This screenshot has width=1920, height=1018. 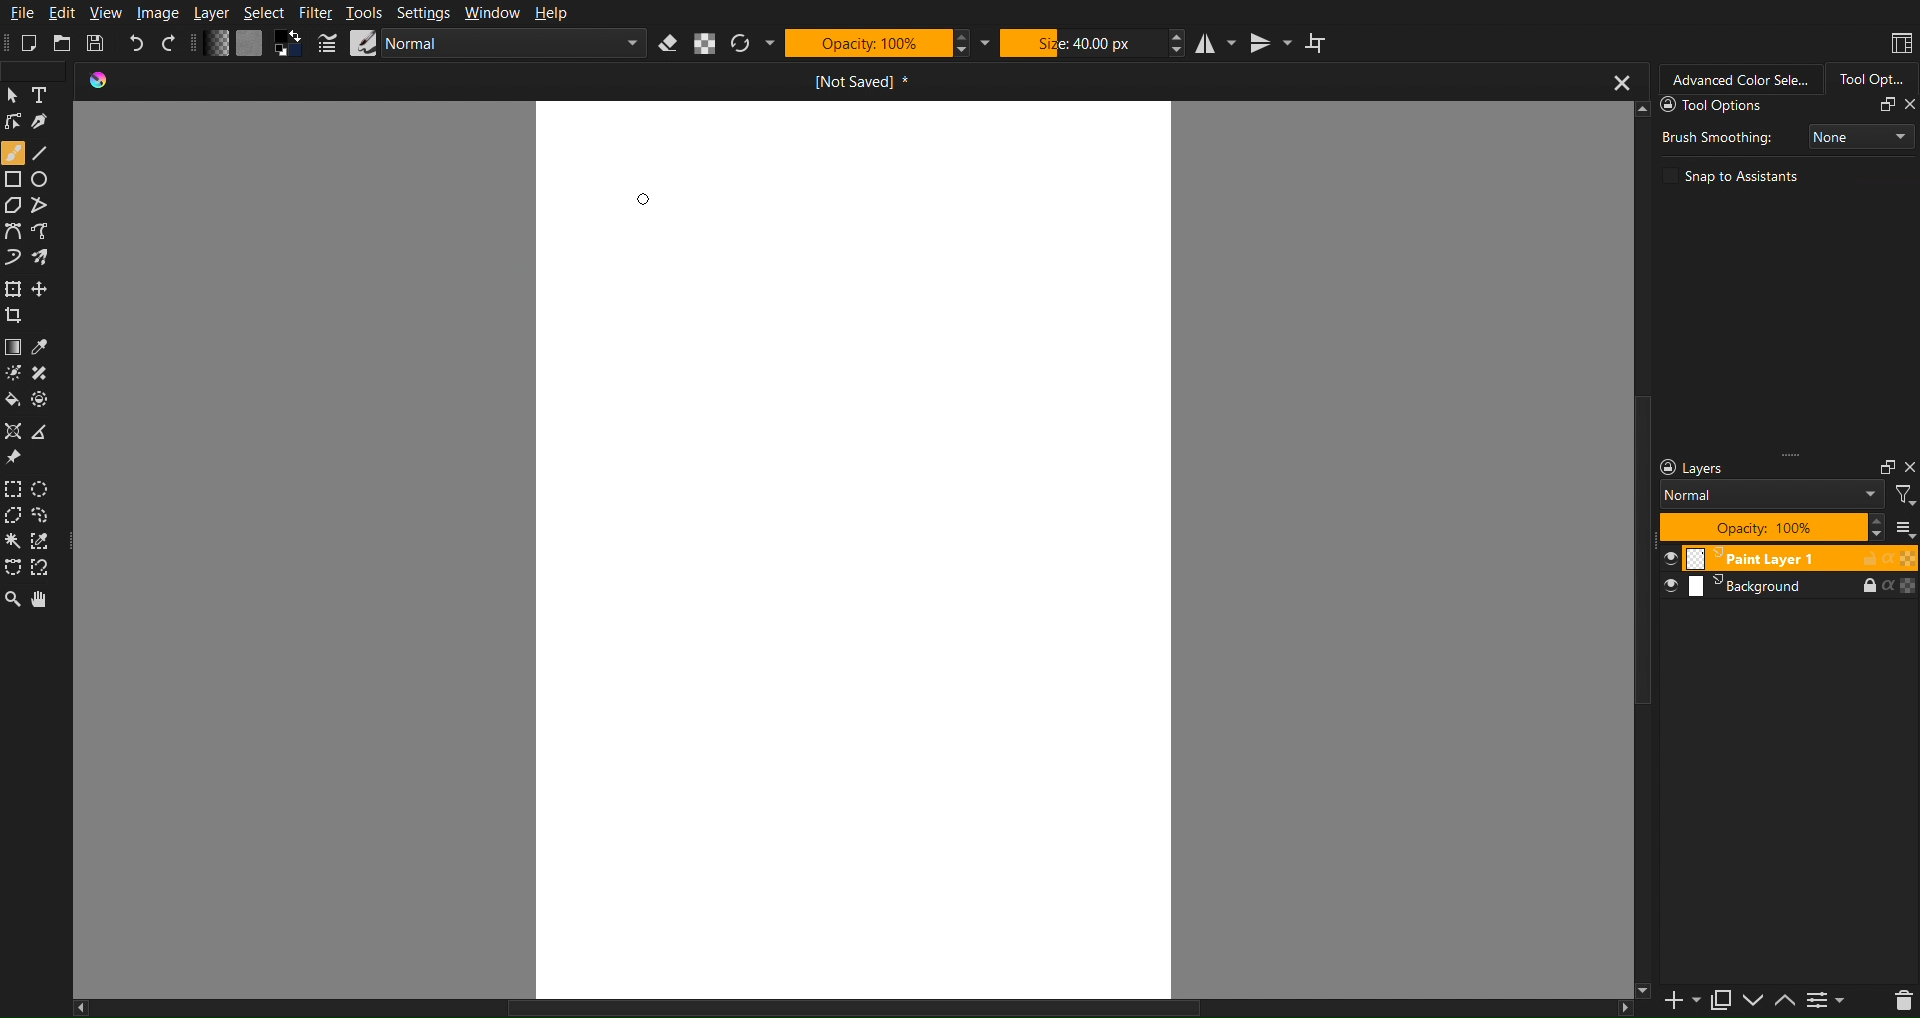 What do you see at coordinates (14, 599) in the screenshot?
I see `Zoom` at bounding box center [14, 599].